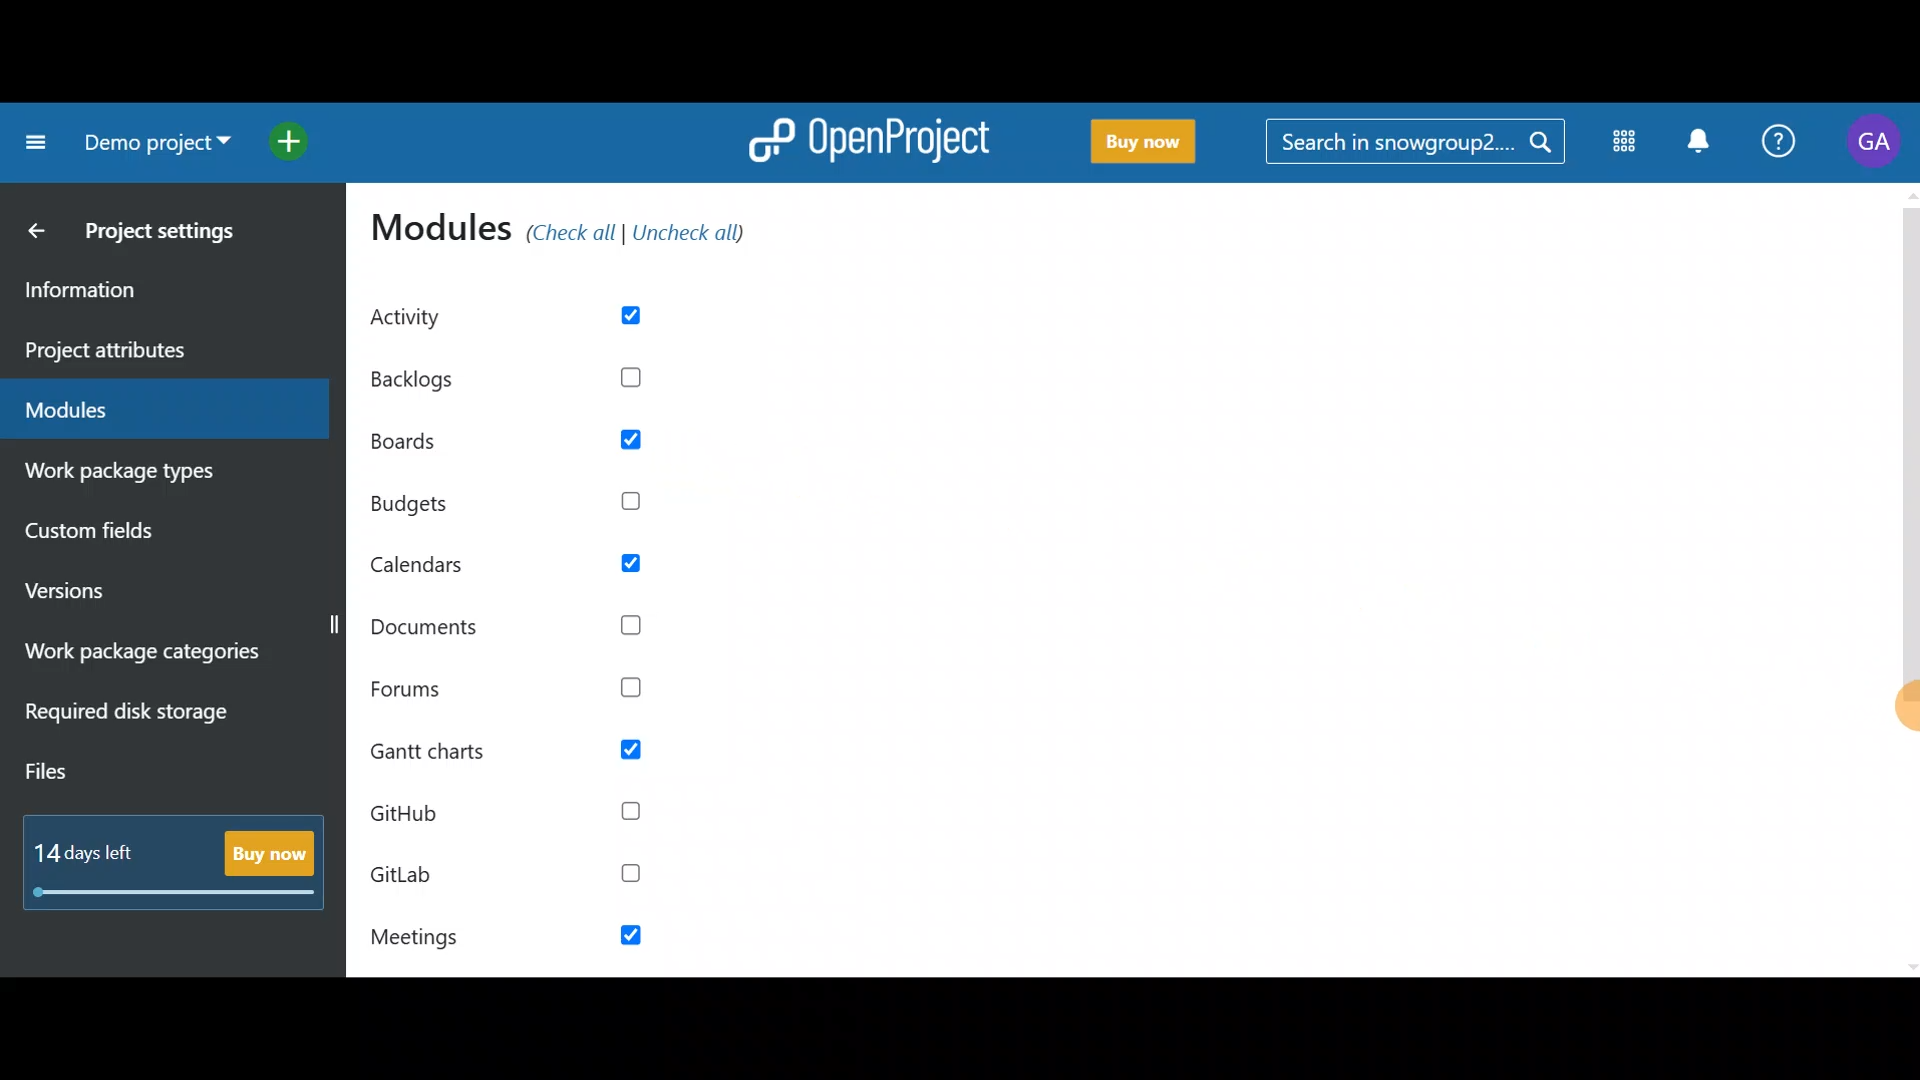 The image size is (1920, 1080). What do you see at coordinates (1414, 147) in the screenshot?
I see `Search bar` at bounding box center [1414, 147].